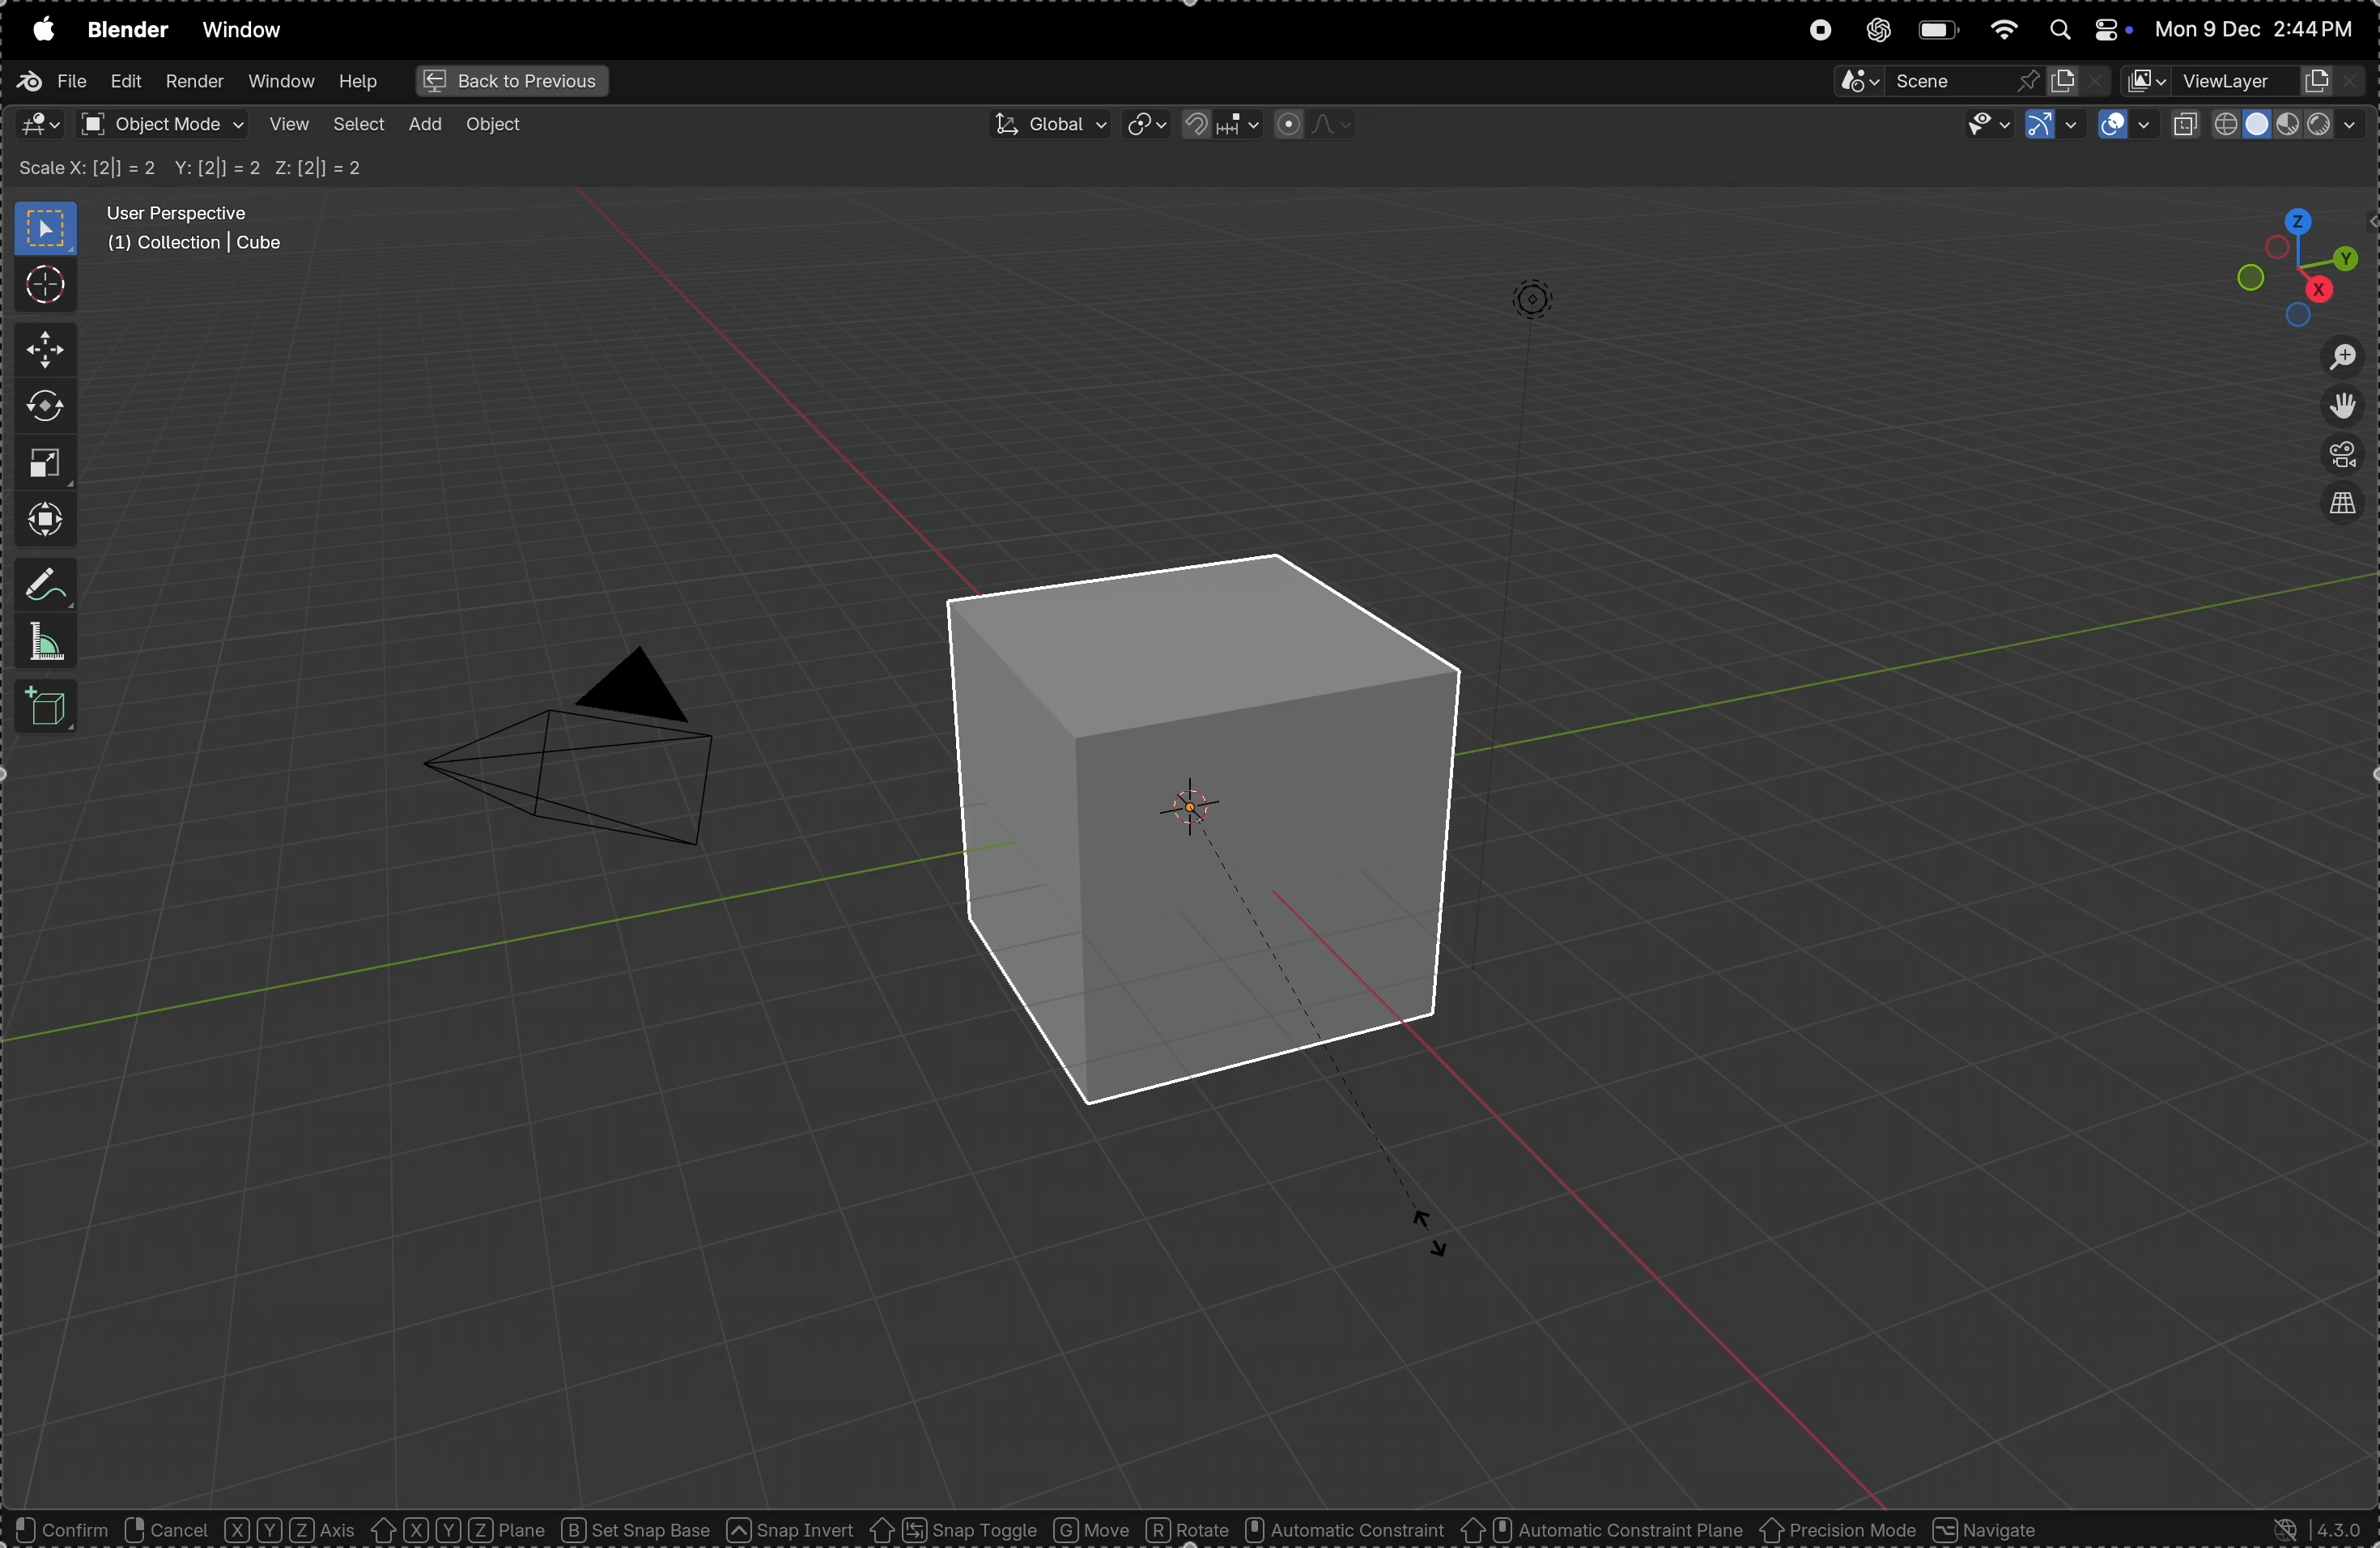 This screenshot has height=1548, width=2380. I want to click on rotate, so click(41, 405).